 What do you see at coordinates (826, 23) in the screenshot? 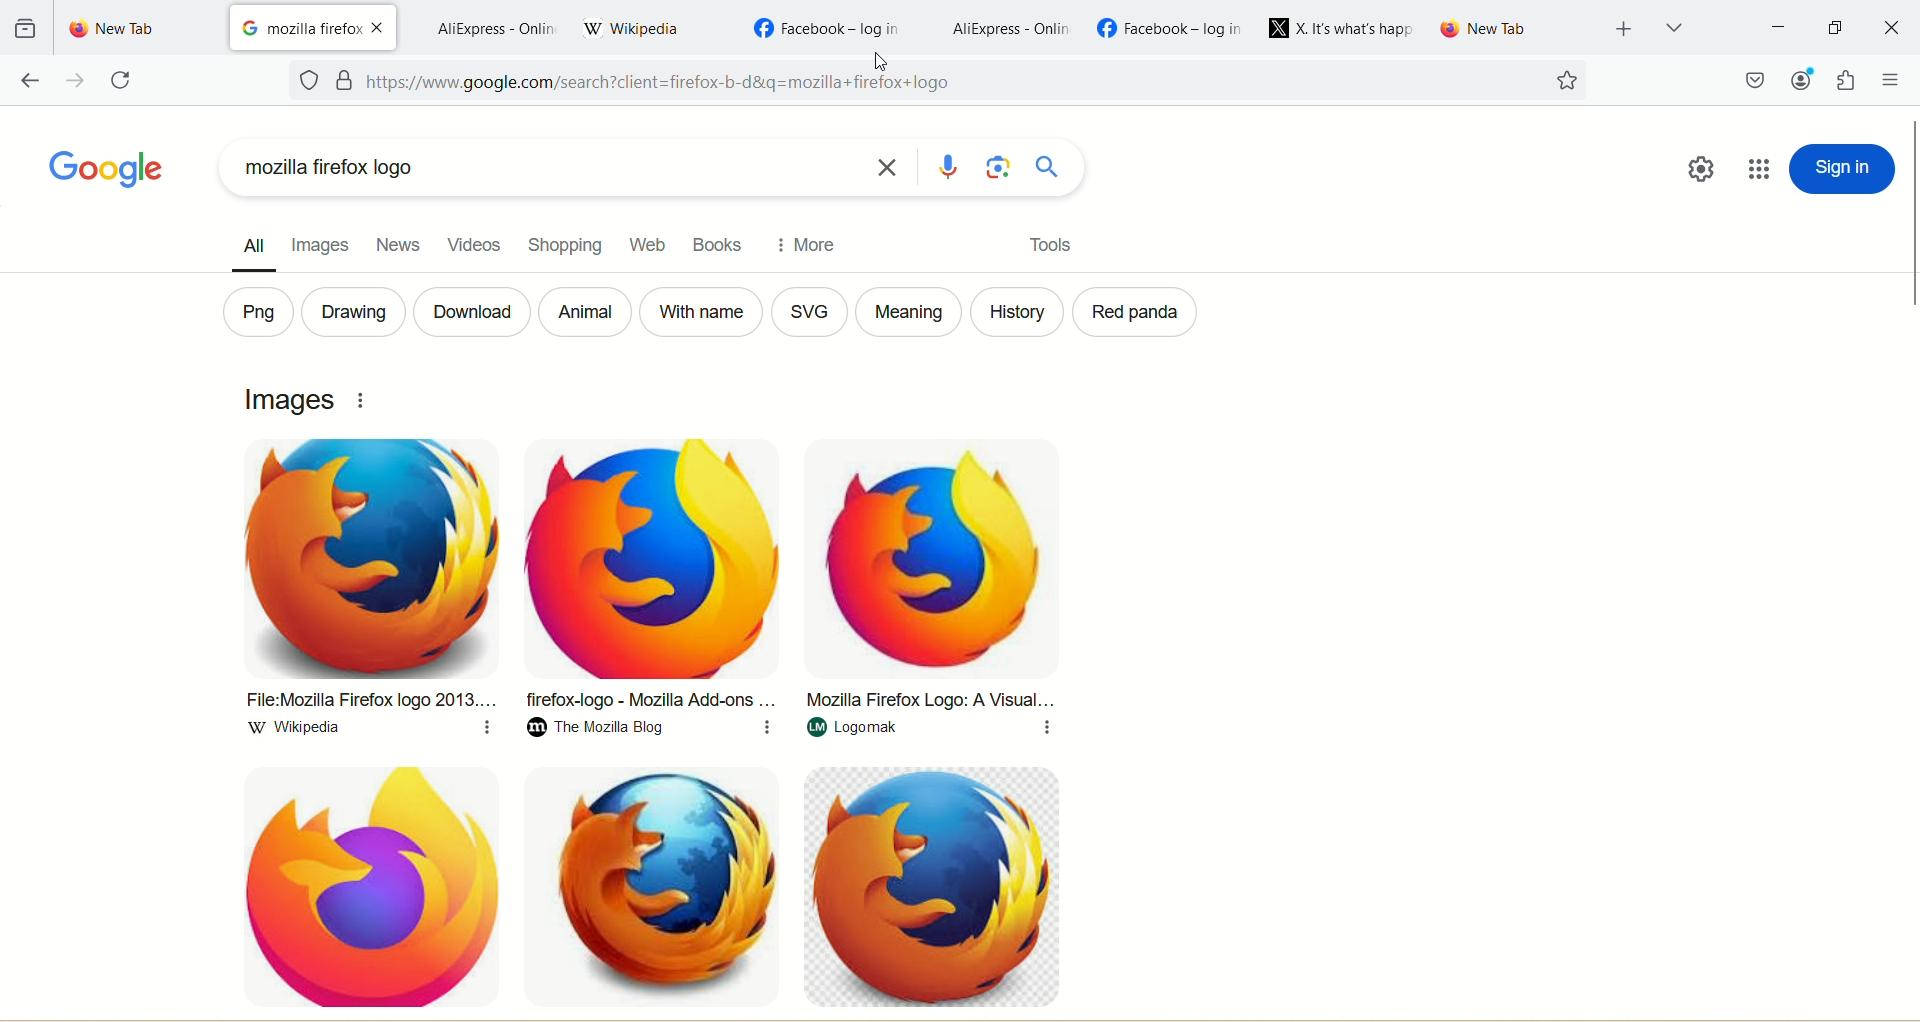
I see `facebook` at bounding box center [826, 23].